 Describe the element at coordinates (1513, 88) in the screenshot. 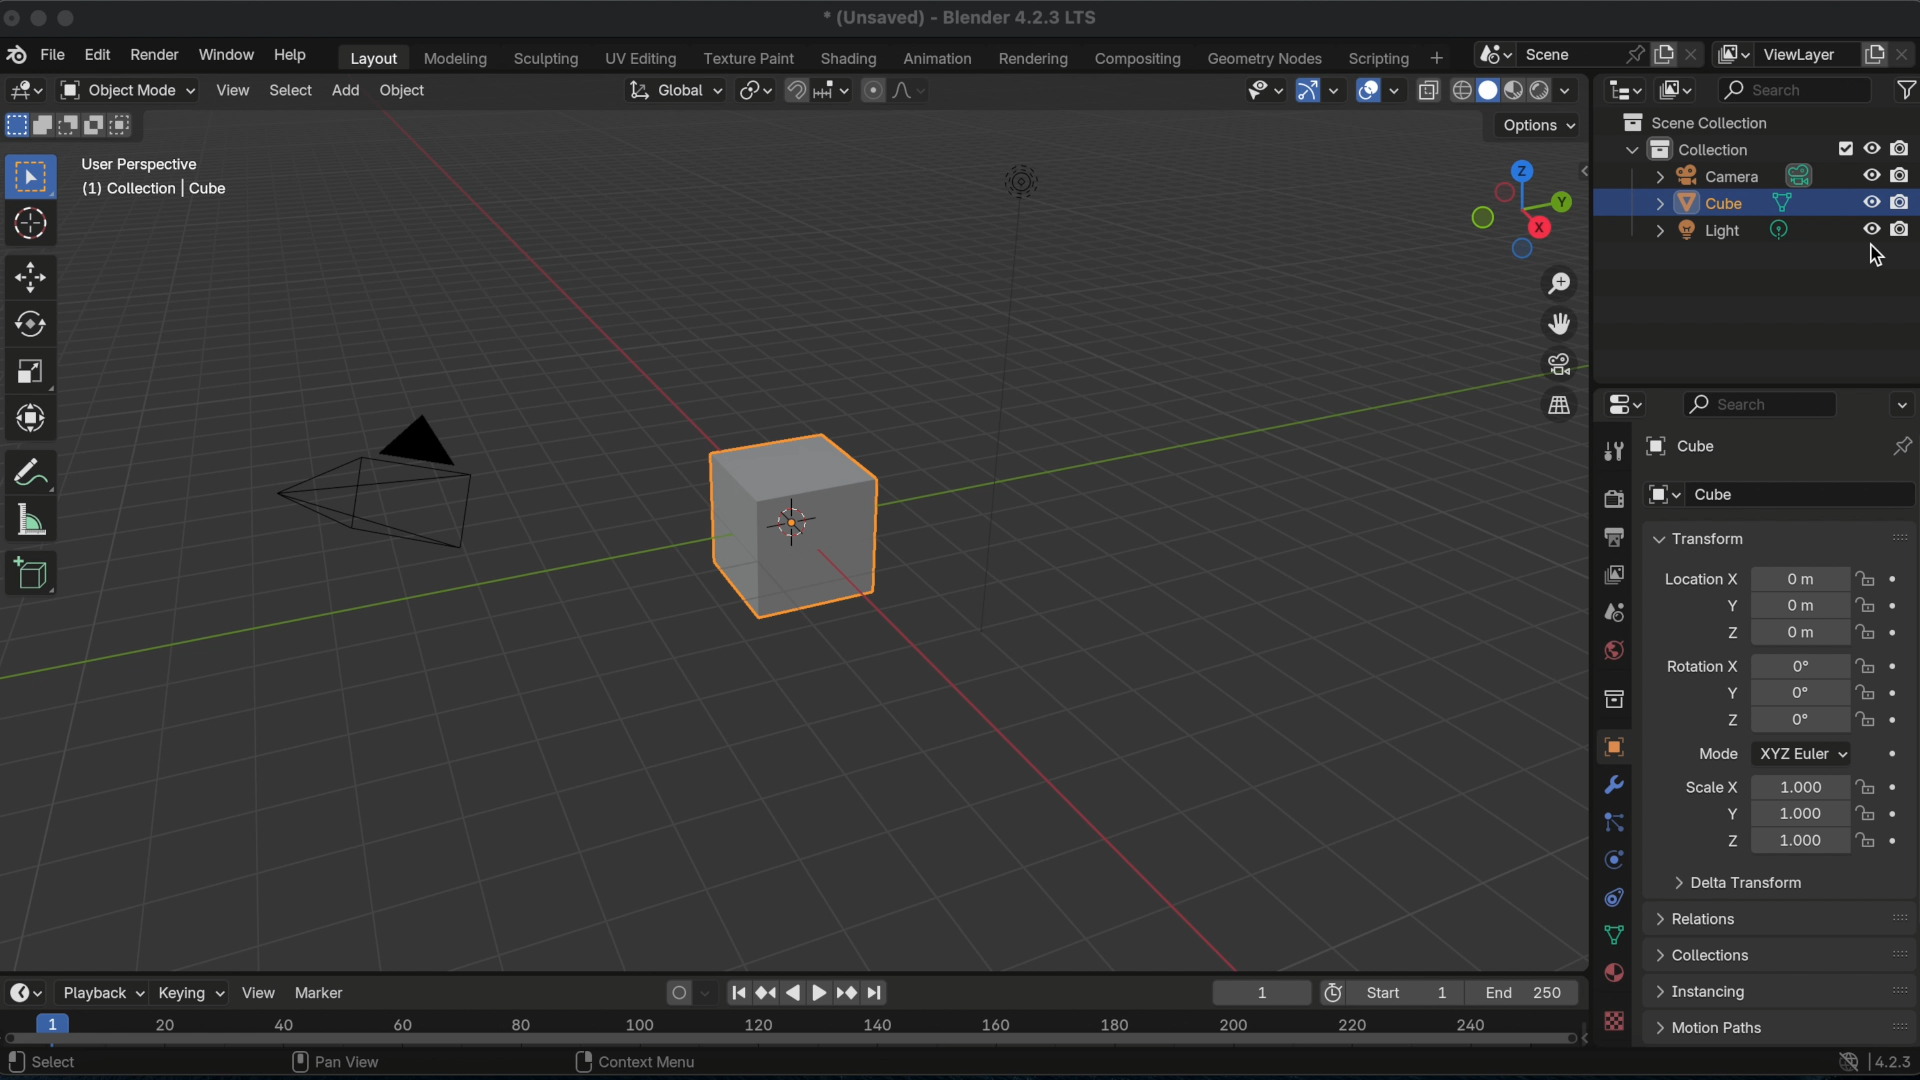

I see `viewport shading` at that location.